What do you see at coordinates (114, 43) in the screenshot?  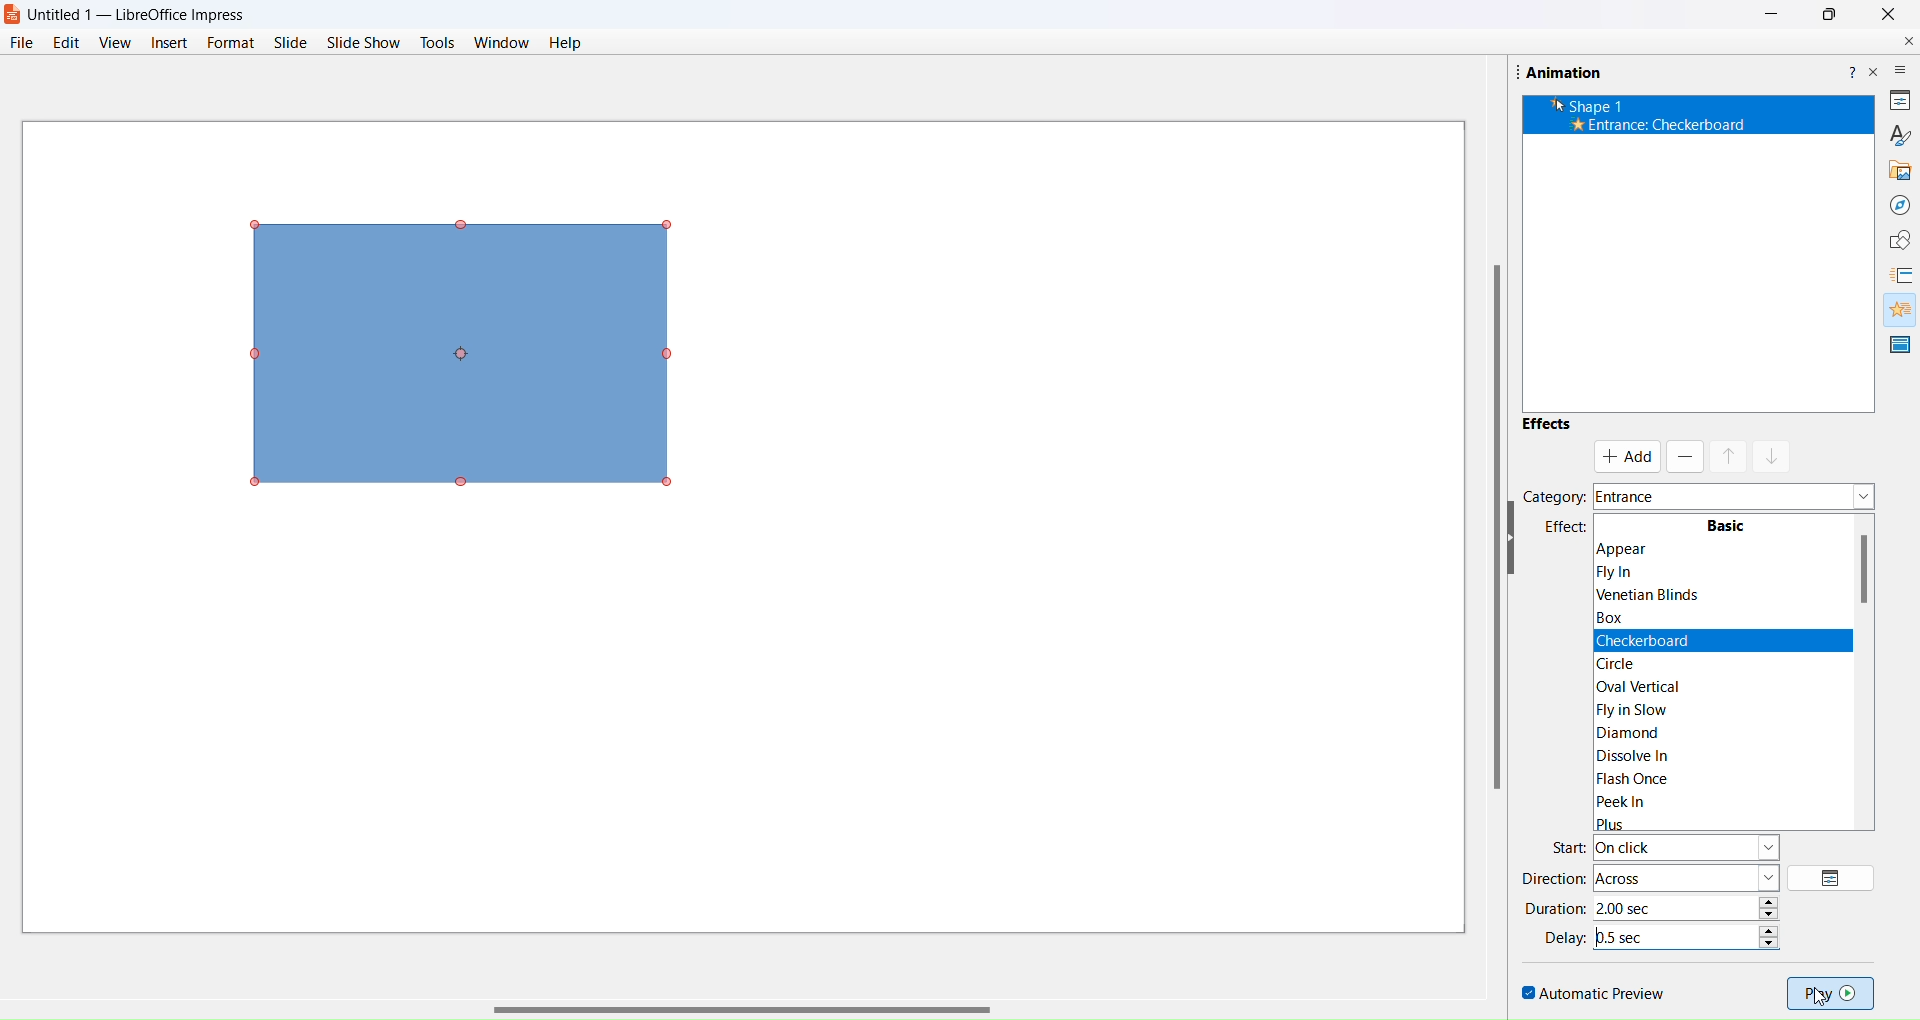 I see `view` at bounding box center [114, 43].